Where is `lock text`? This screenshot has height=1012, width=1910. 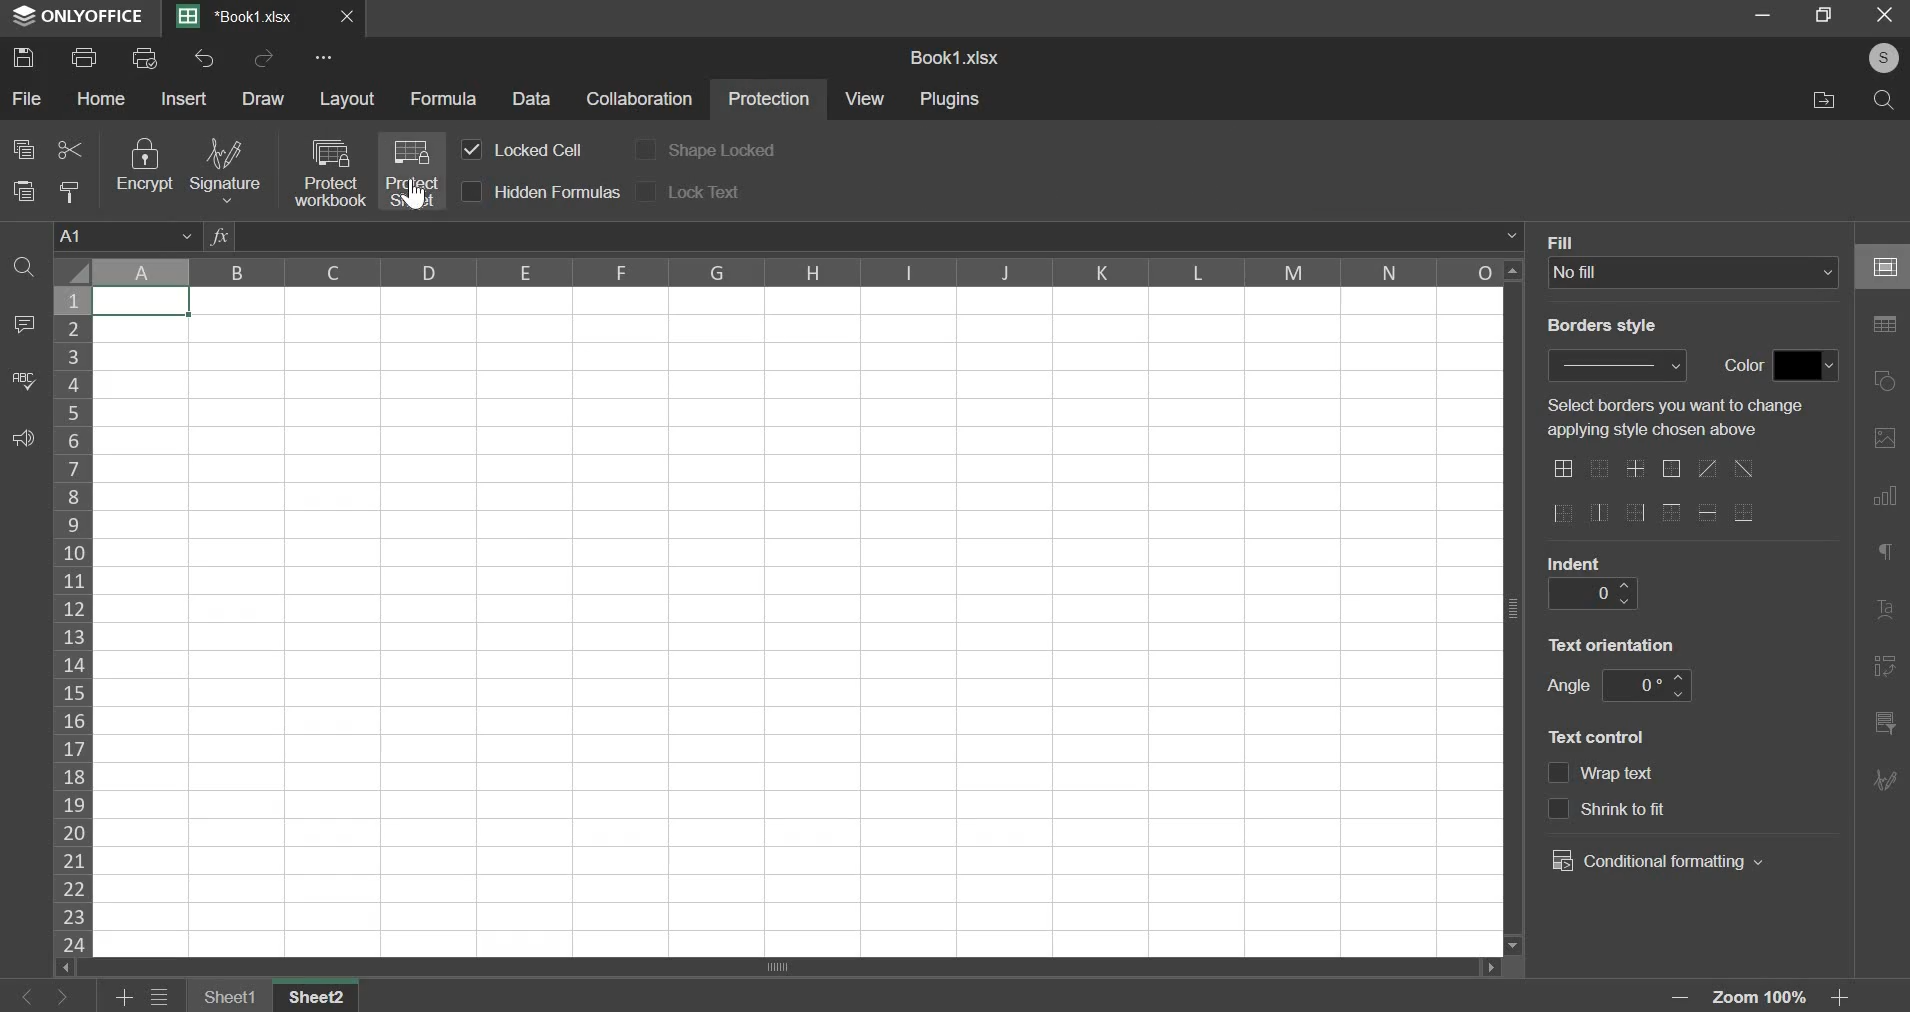
lock text is located at coordinates (704, 191).